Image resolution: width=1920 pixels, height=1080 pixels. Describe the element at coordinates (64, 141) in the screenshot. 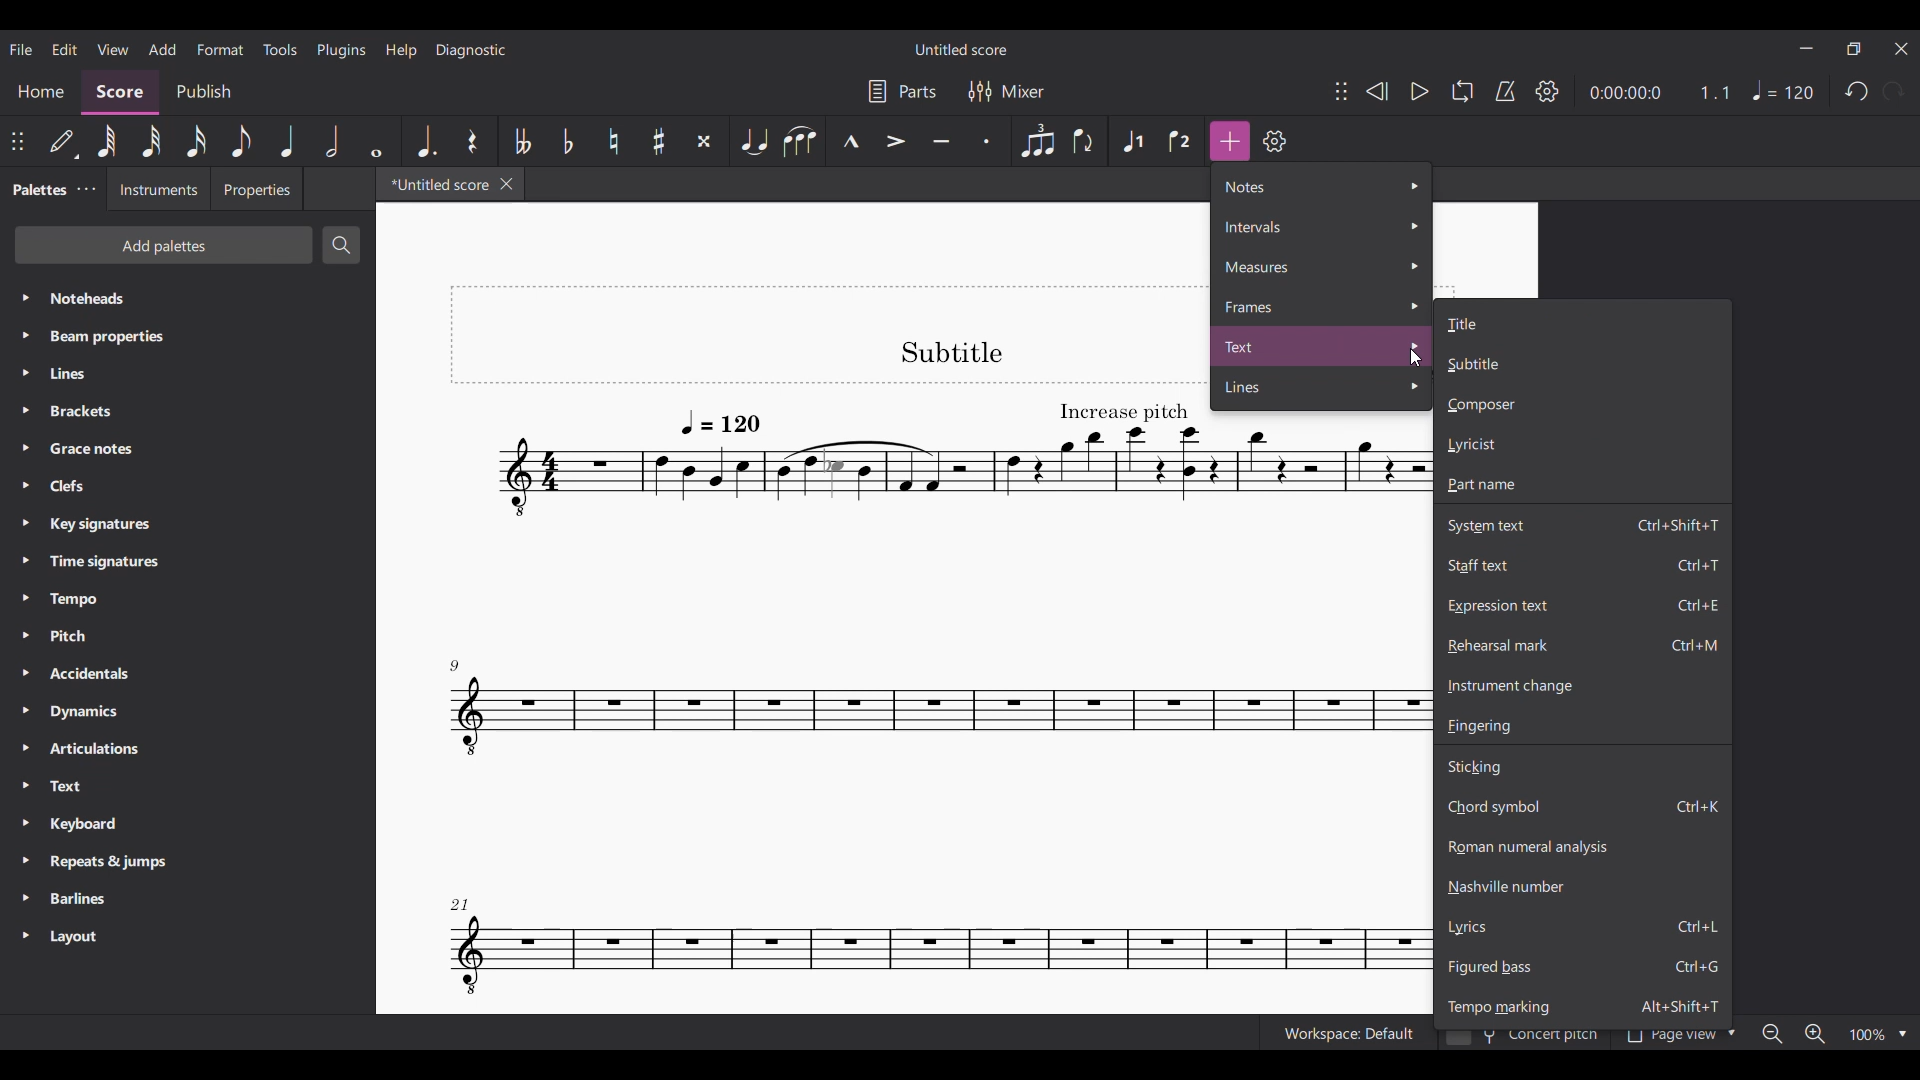

I see `Default` at that location.